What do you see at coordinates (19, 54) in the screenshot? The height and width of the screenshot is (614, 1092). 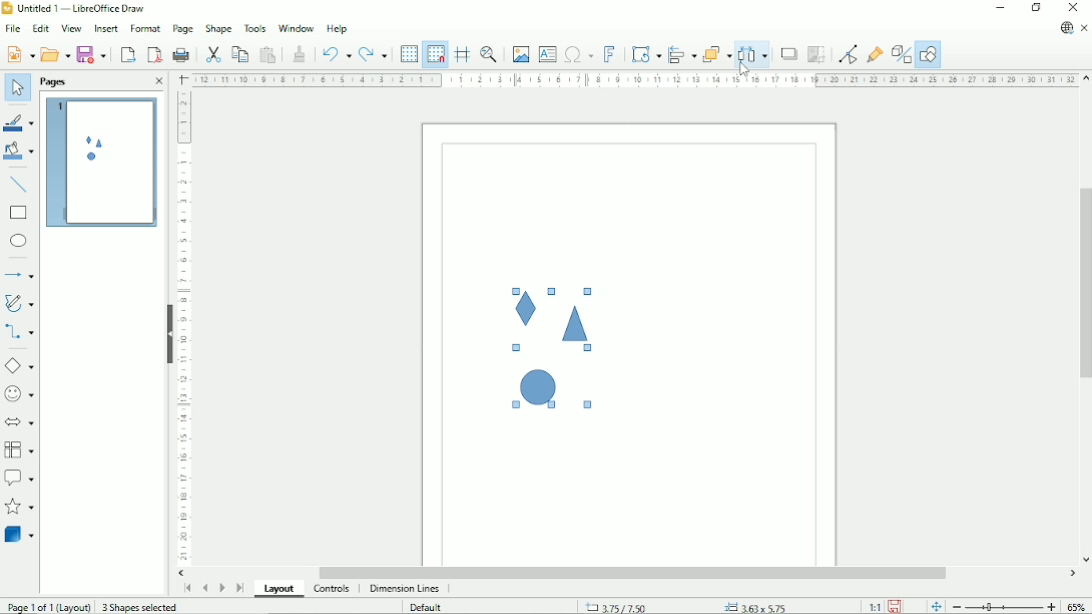 I see `New` at bounding box center [19, 54].